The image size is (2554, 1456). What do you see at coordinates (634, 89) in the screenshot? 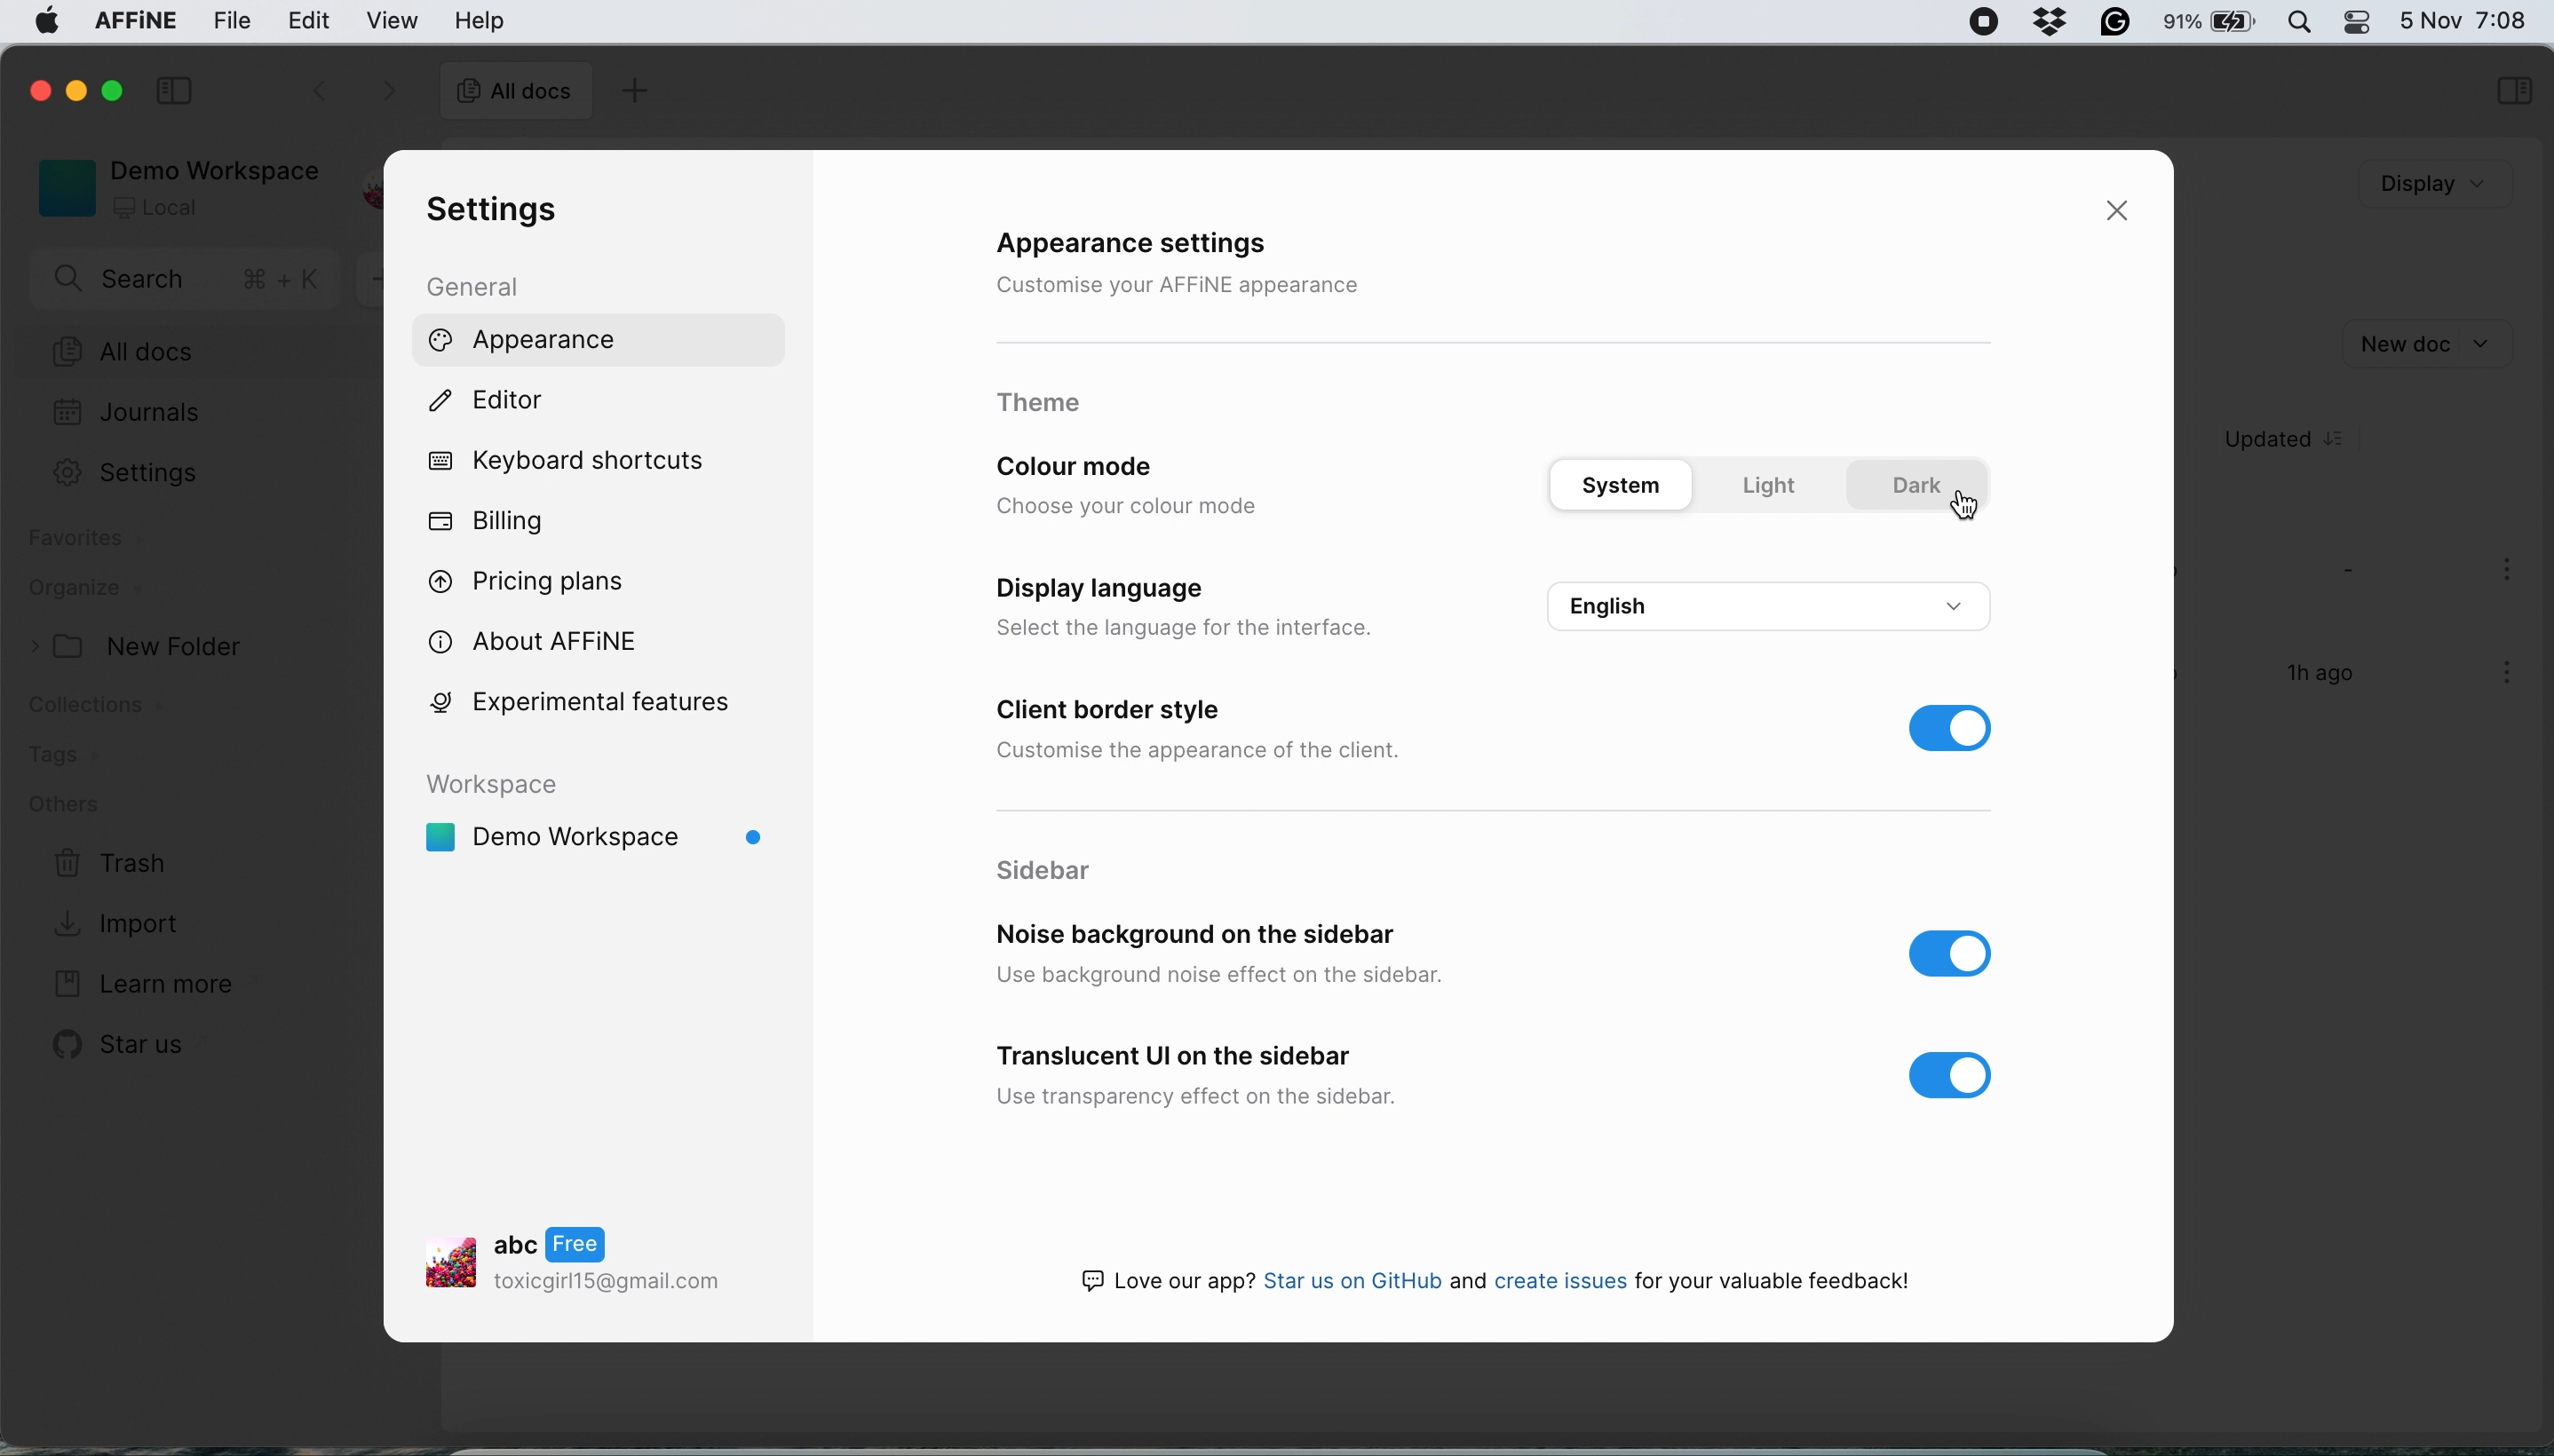
I see `new tab` at bounding box center [634, 89].